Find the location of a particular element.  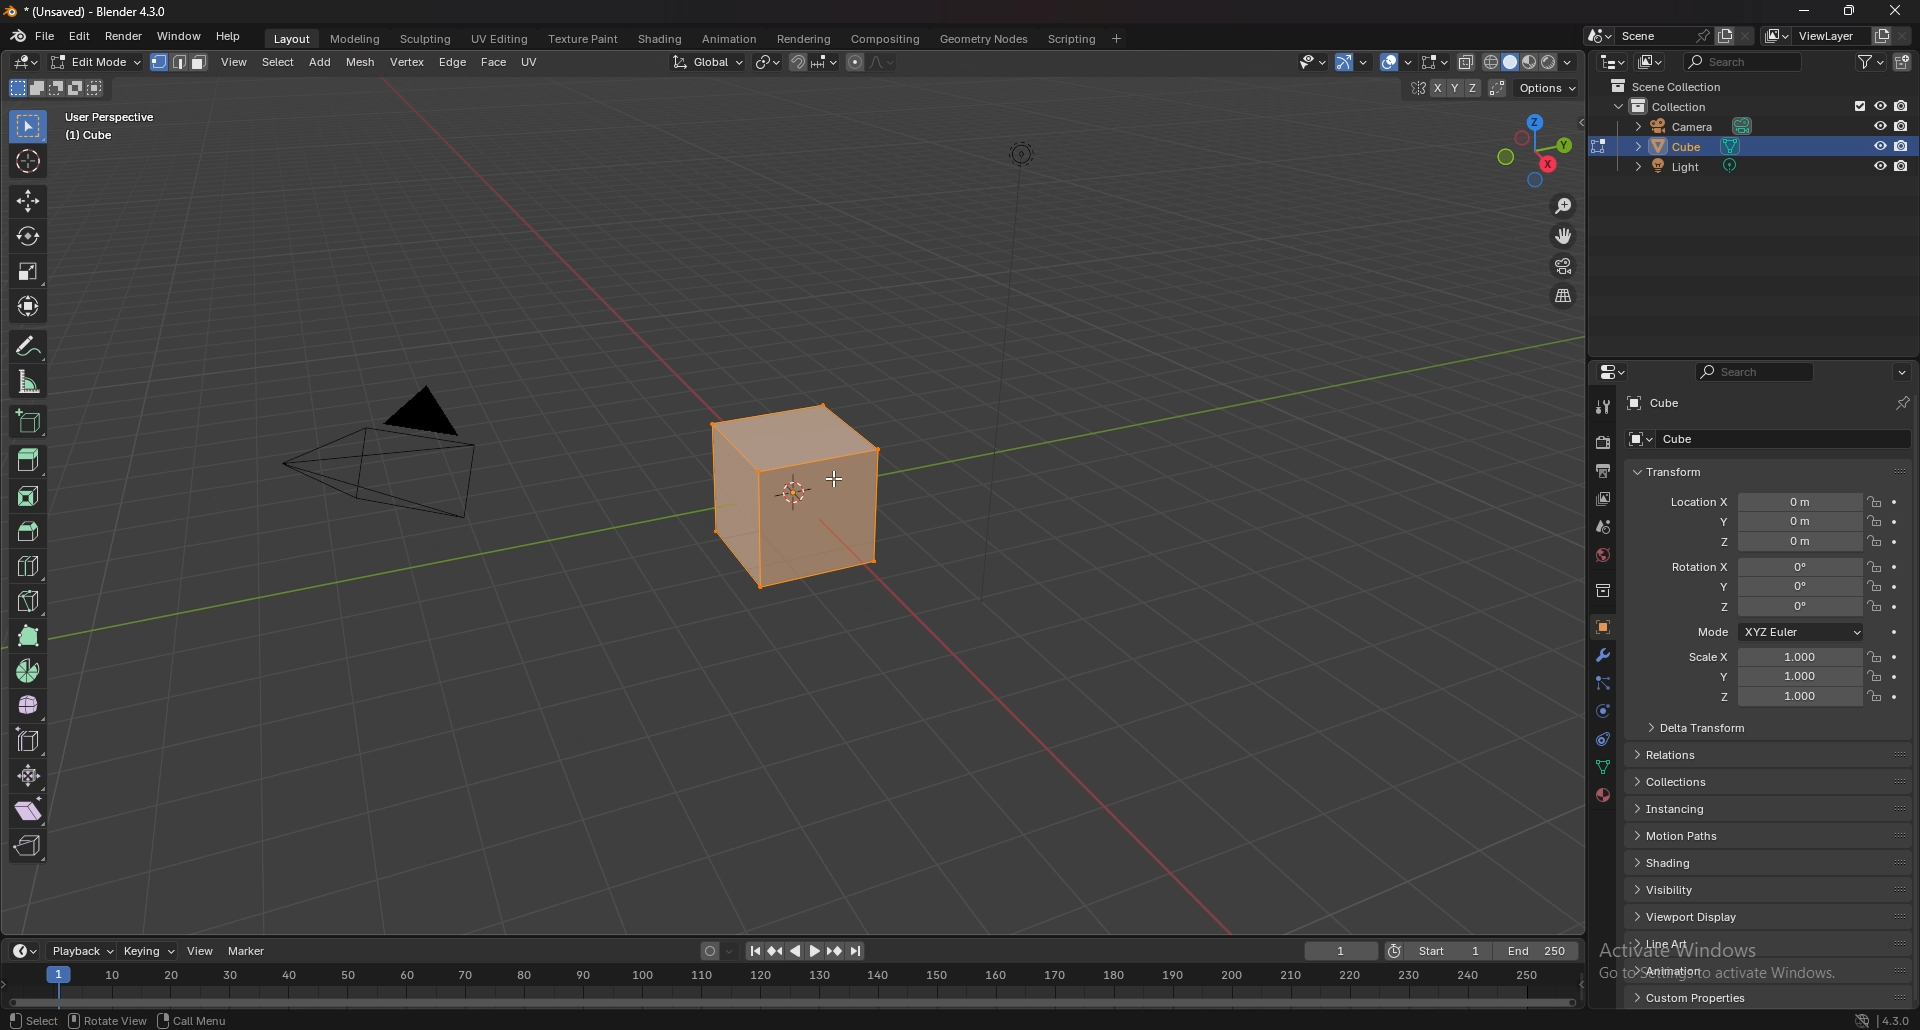

options is located at coordinates (1546, 89).